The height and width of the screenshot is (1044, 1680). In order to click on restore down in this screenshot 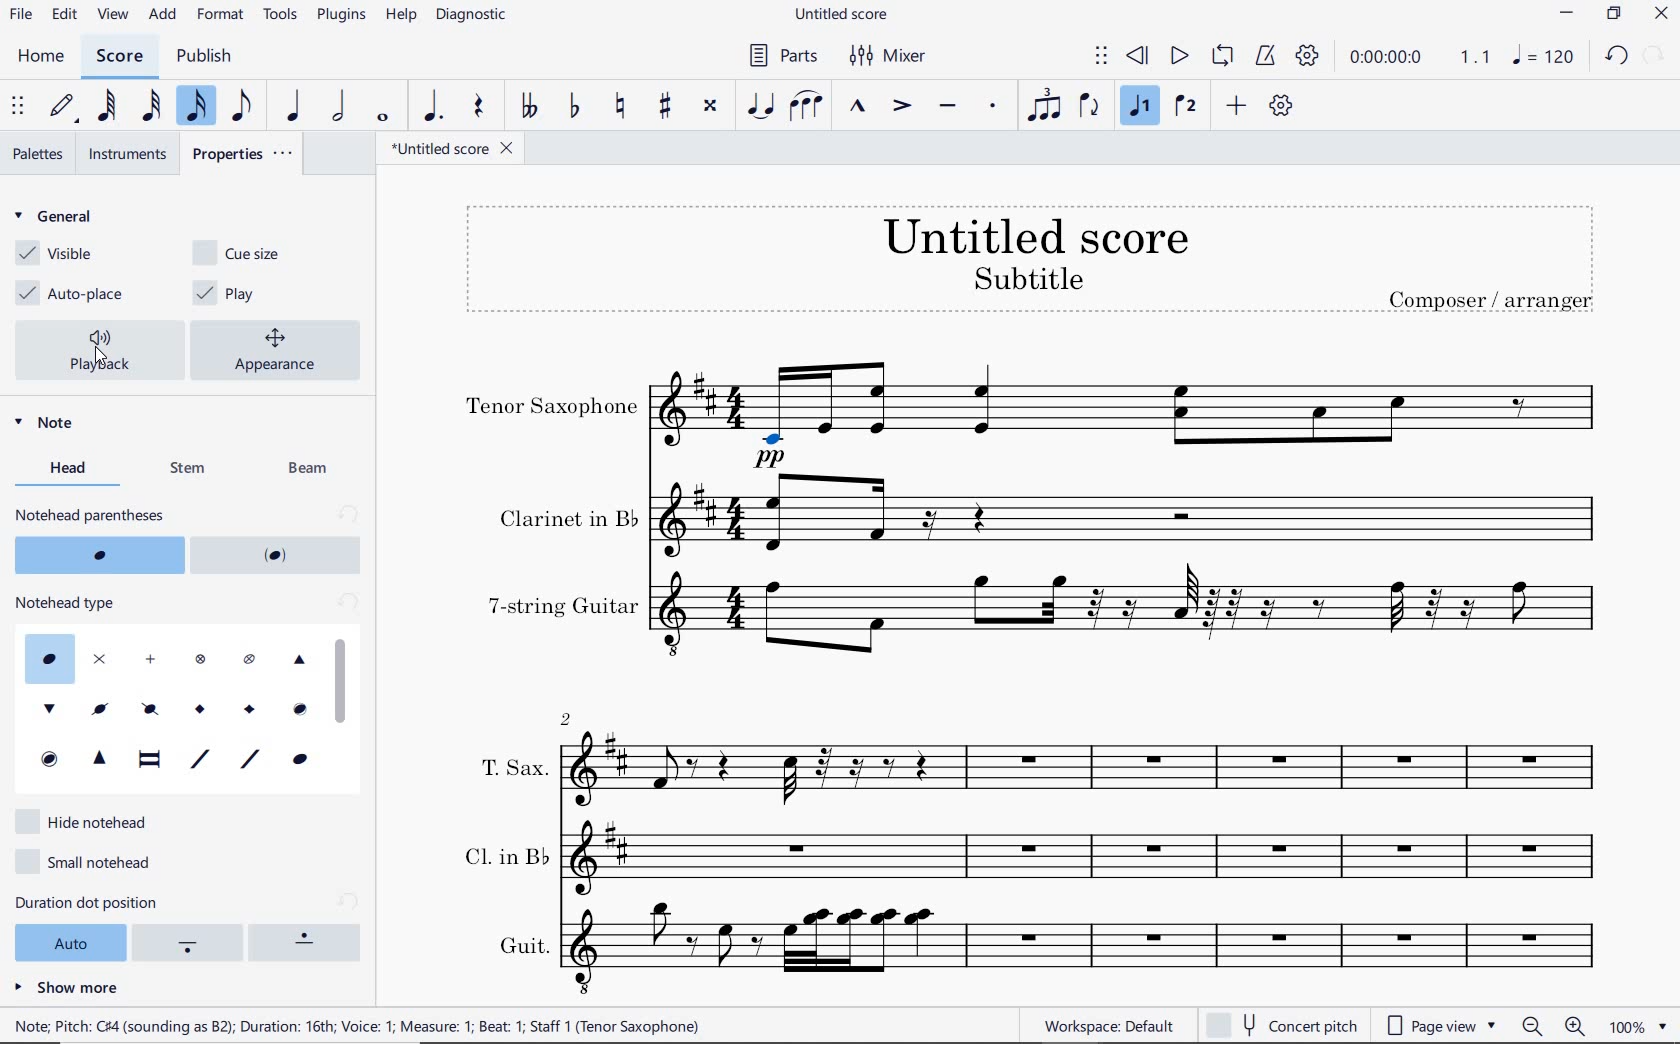, I will do `click(1614, 15)`.